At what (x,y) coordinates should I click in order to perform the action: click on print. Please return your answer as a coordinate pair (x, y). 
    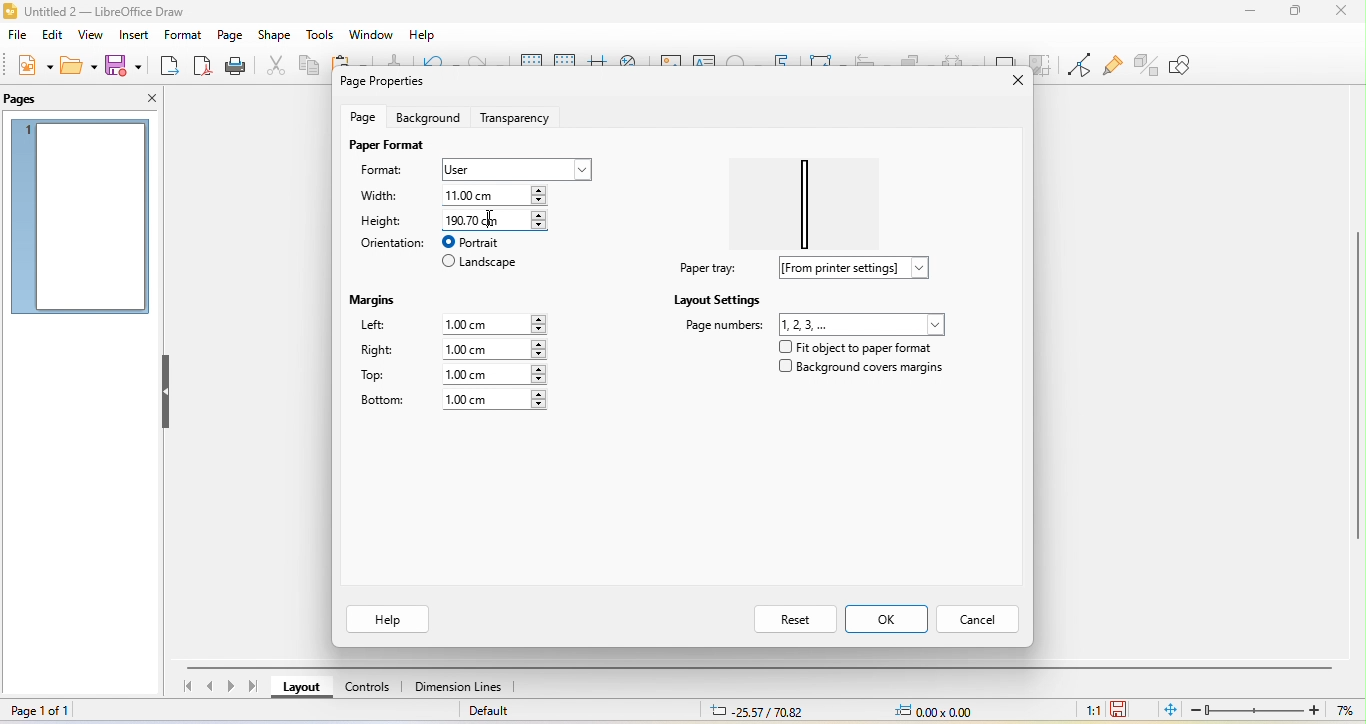
    Looking at the image, I should click on (234, 67).